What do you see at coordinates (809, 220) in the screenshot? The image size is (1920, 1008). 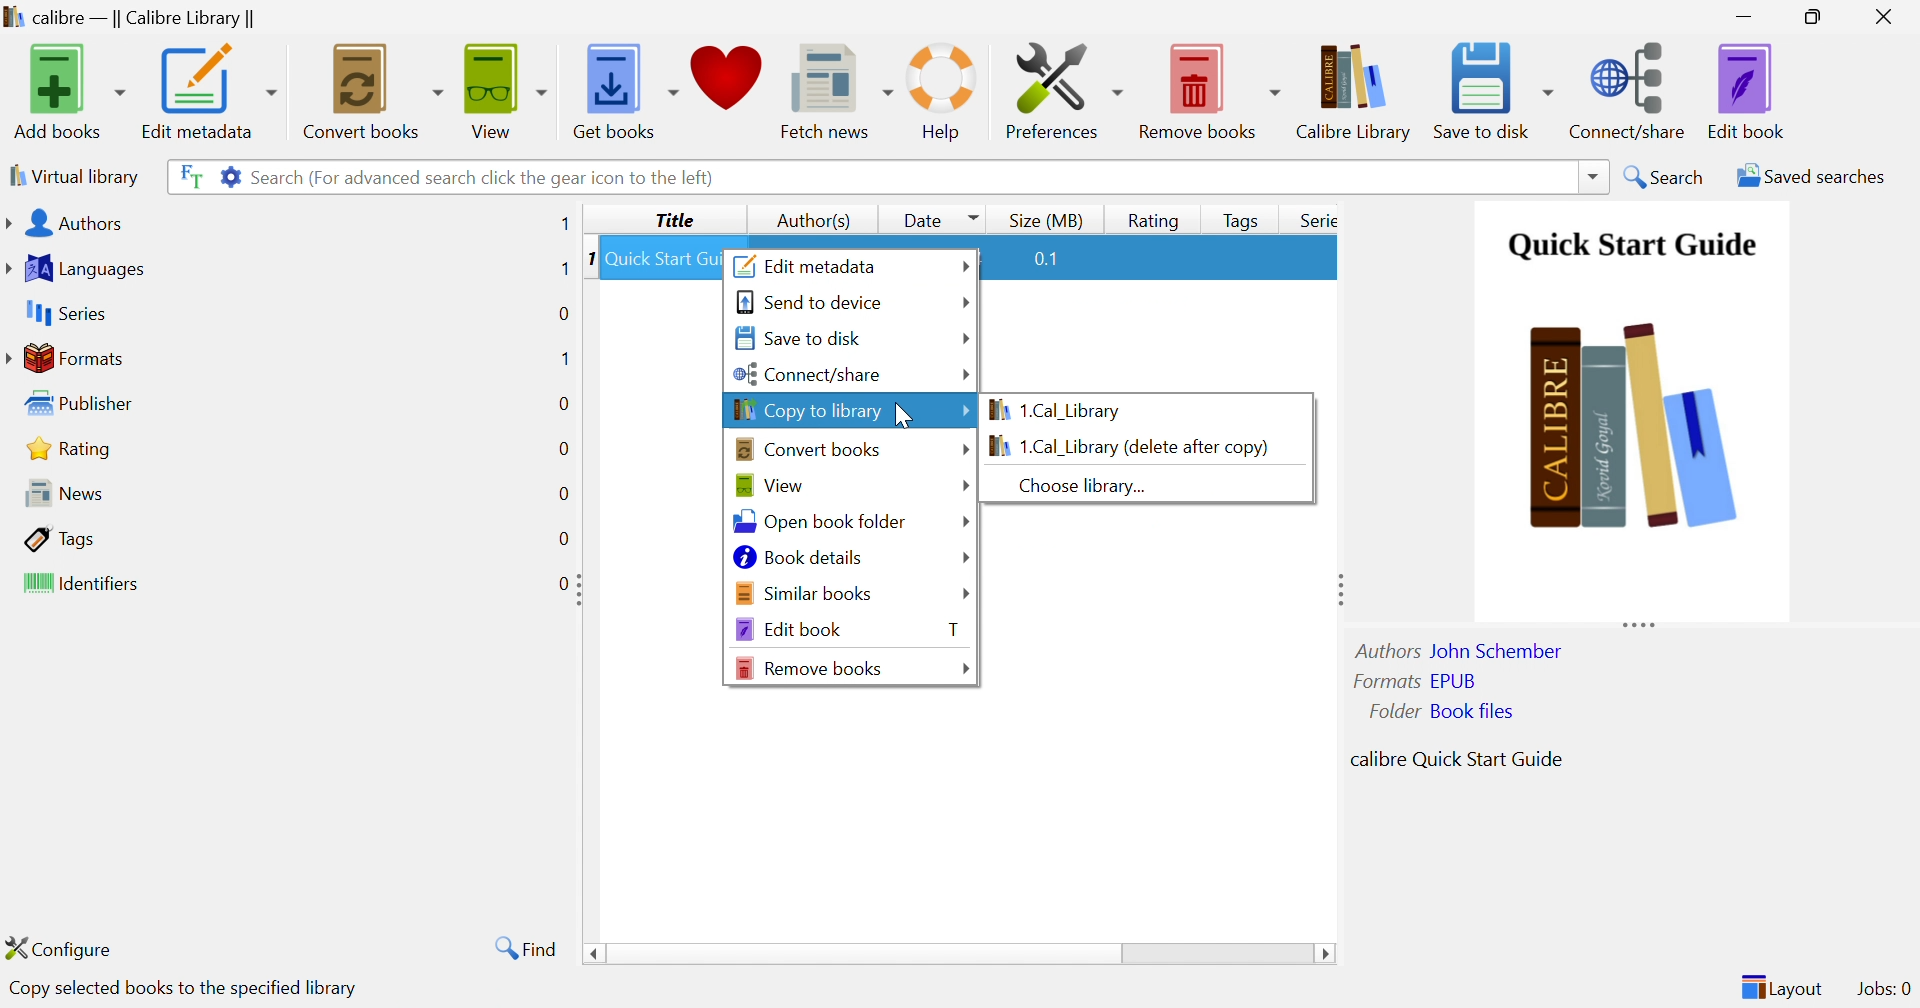 I see `Author(s)` at bounding box center [809, 220].